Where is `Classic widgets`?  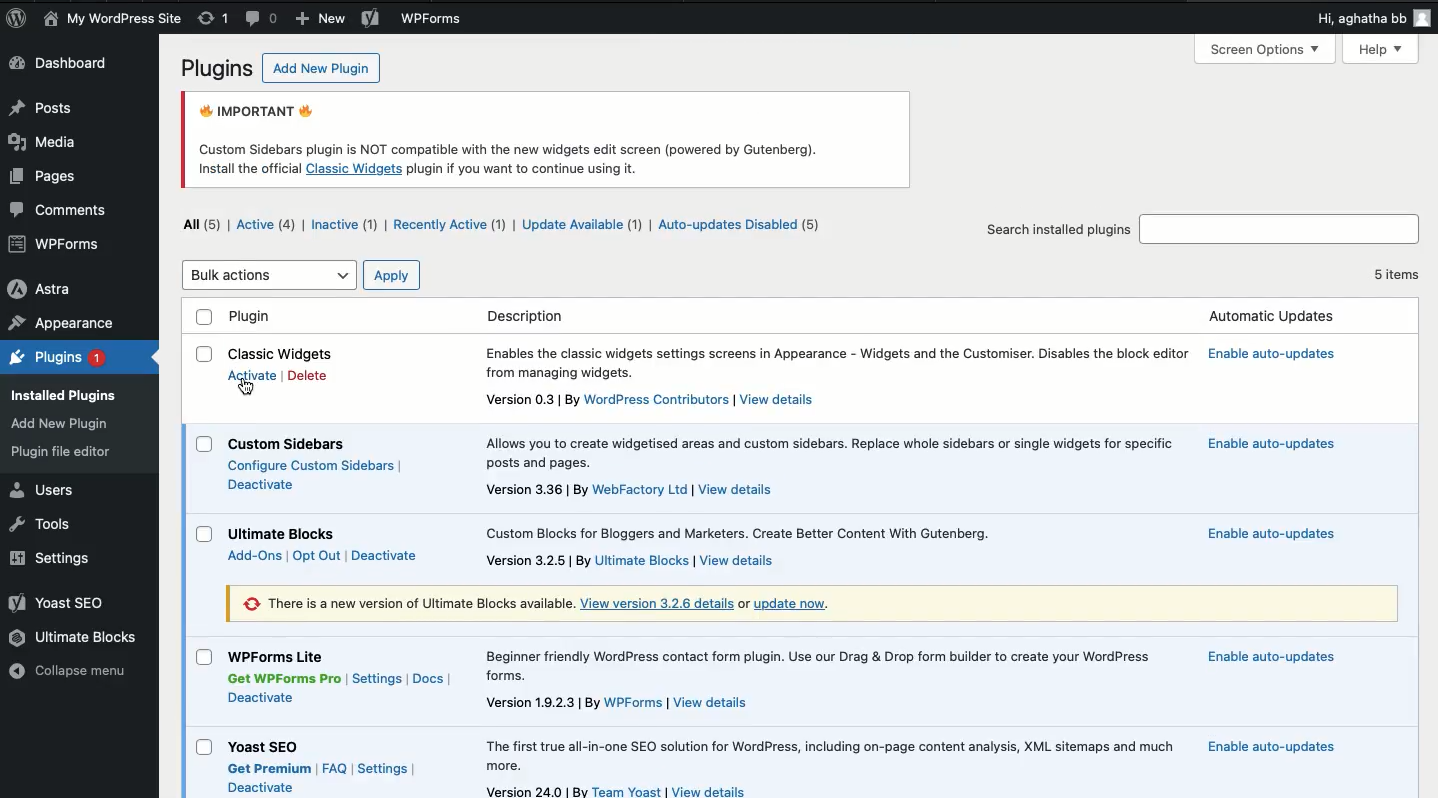
Classic widgets is located at coordinates (284, 353).